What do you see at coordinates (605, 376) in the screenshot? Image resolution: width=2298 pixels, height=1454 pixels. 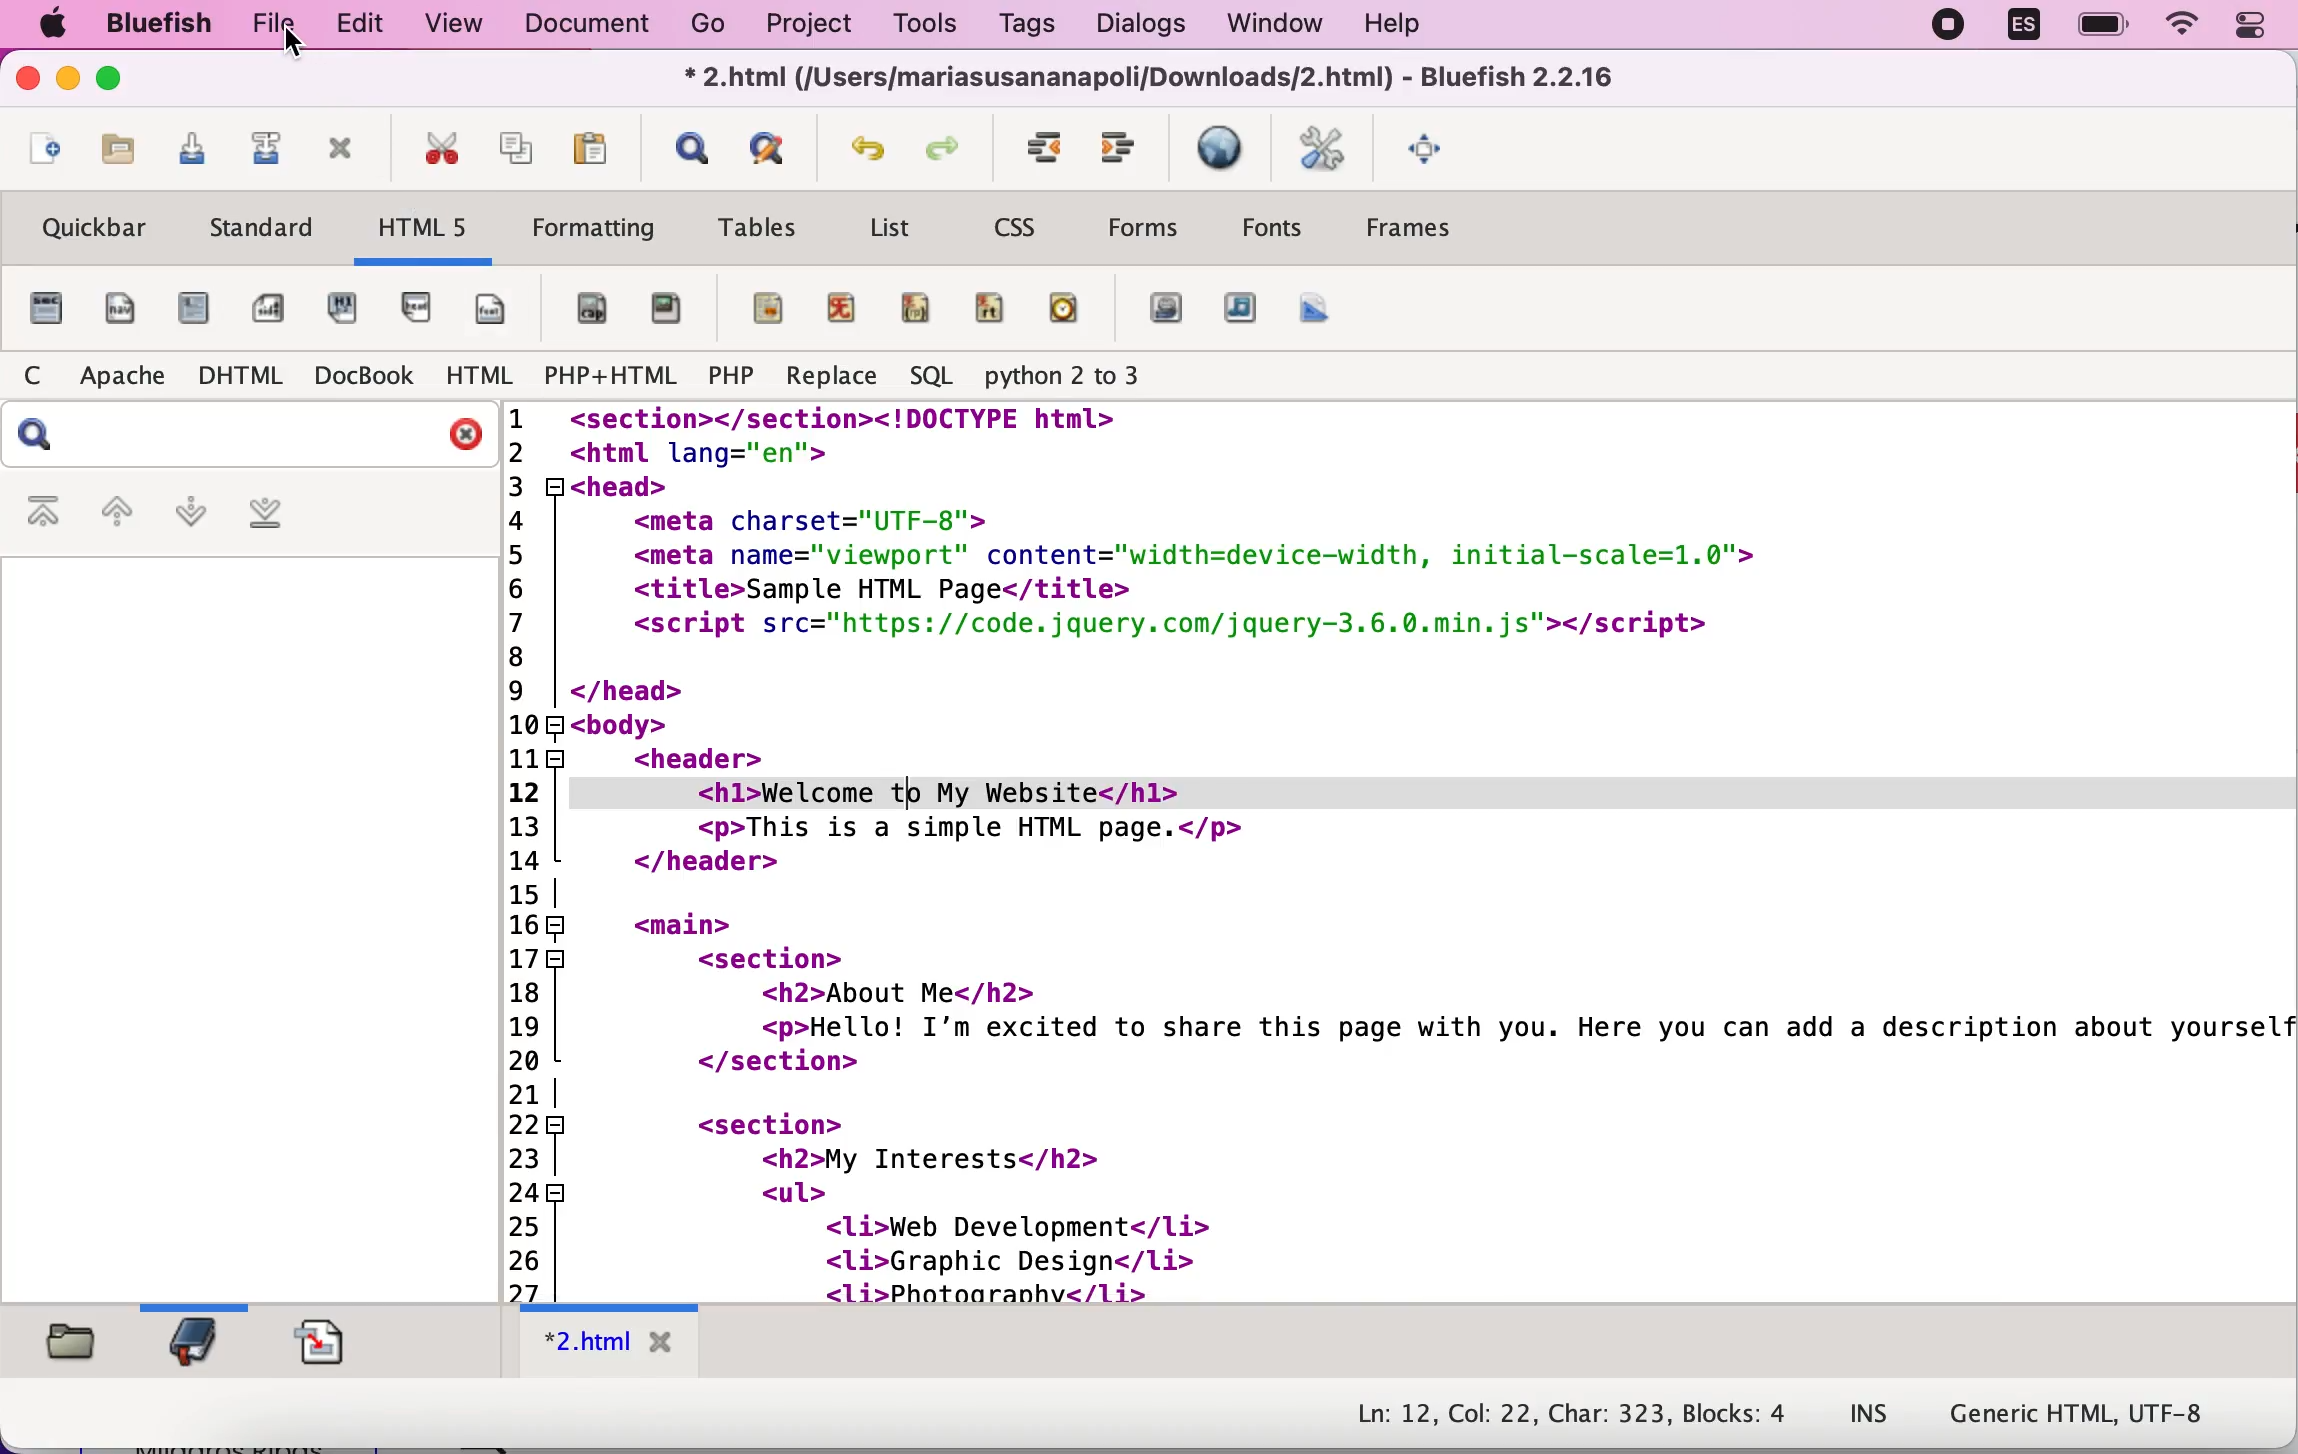 I see `php+html` at bounding box center [605, 376].